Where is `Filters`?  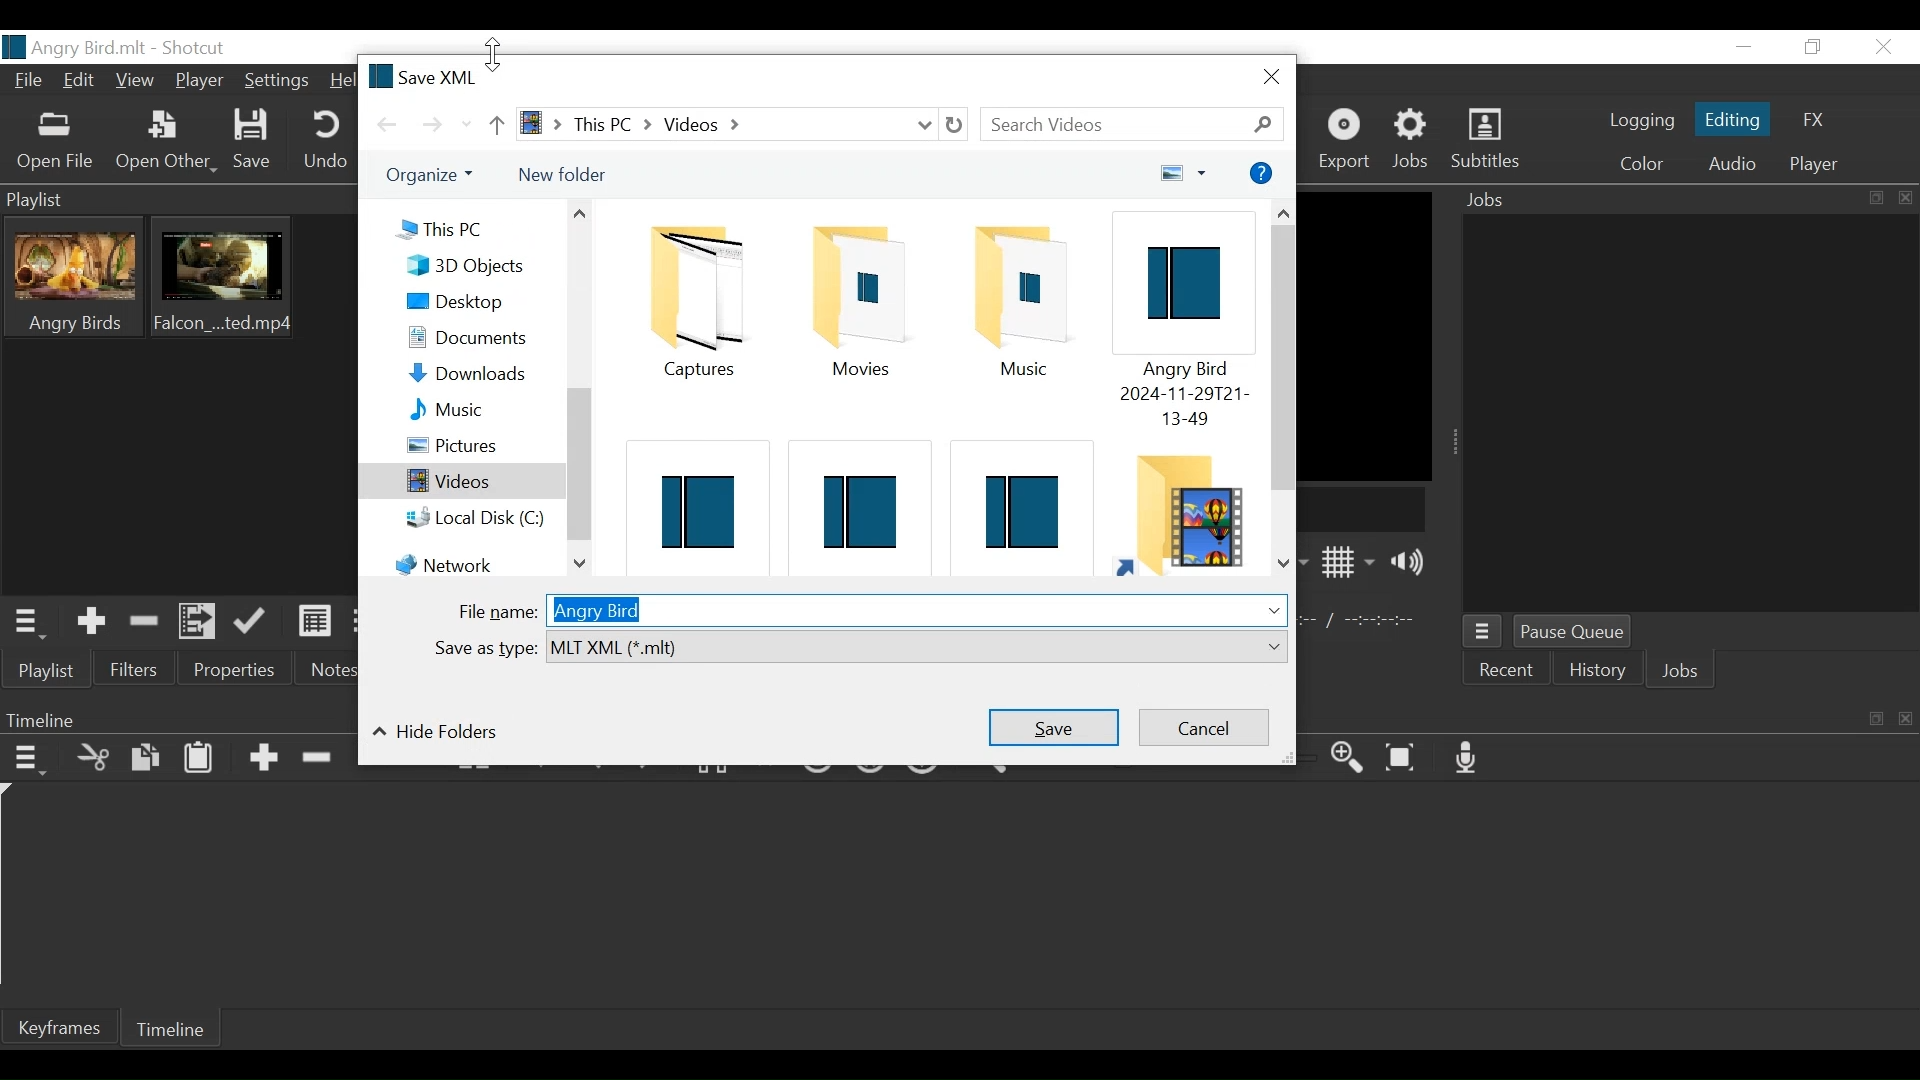
Filters is located at coordinates (135, 671).